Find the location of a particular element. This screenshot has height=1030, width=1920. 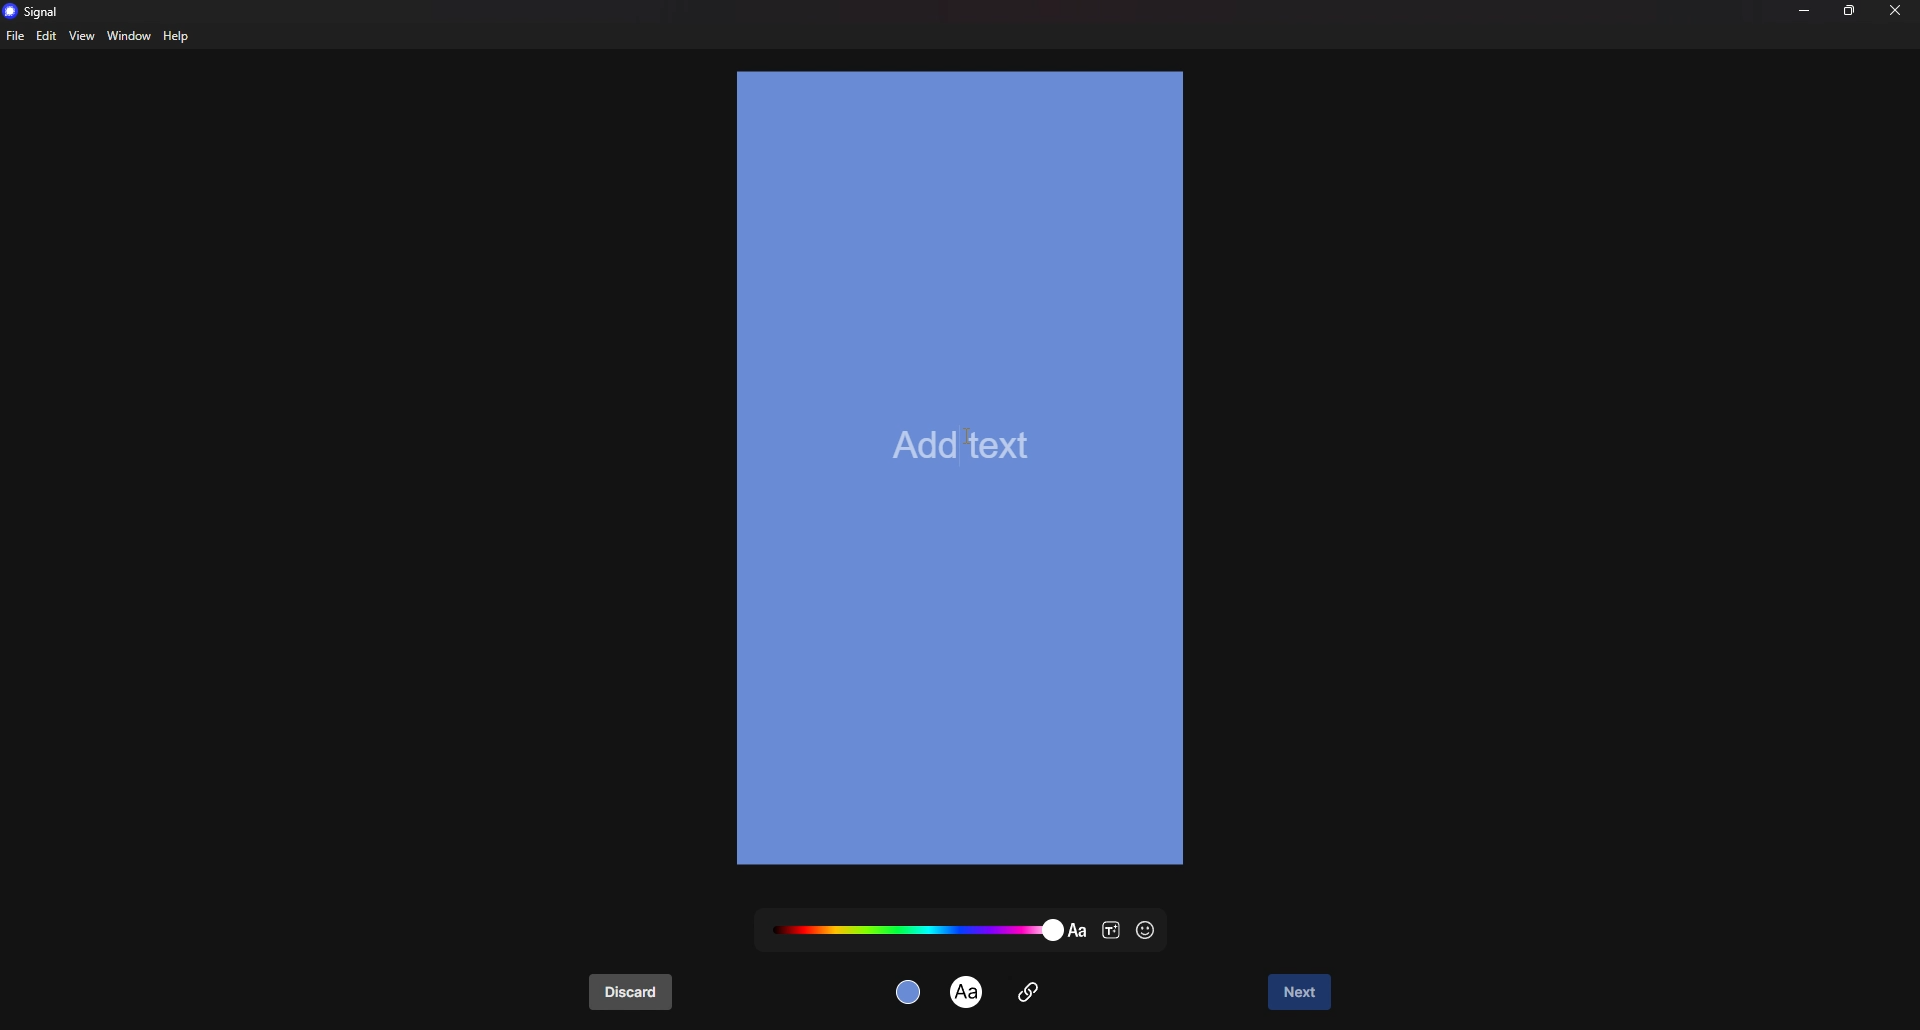

minimize is located at coordinates (1804, 10).